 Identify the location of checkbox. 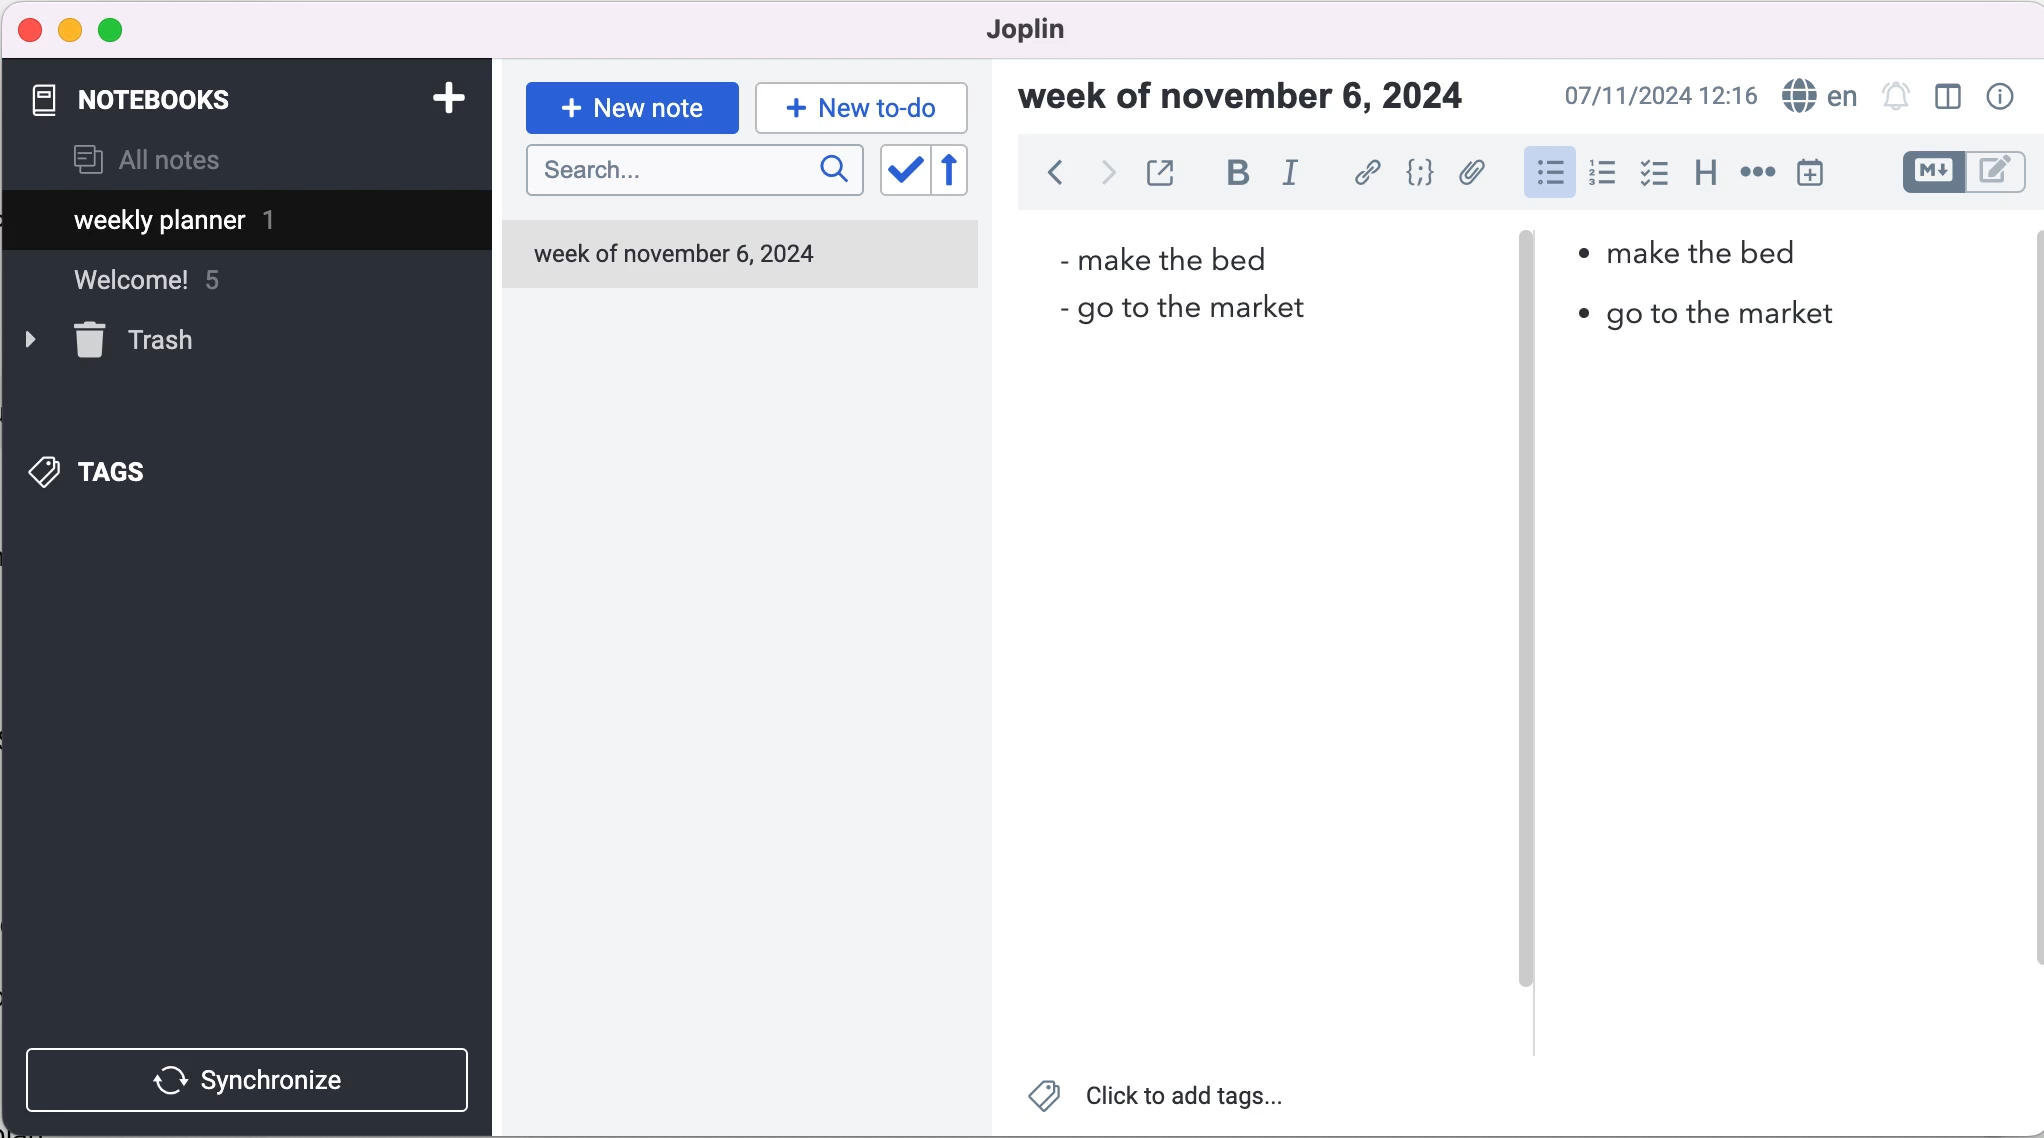
(1654, 174).